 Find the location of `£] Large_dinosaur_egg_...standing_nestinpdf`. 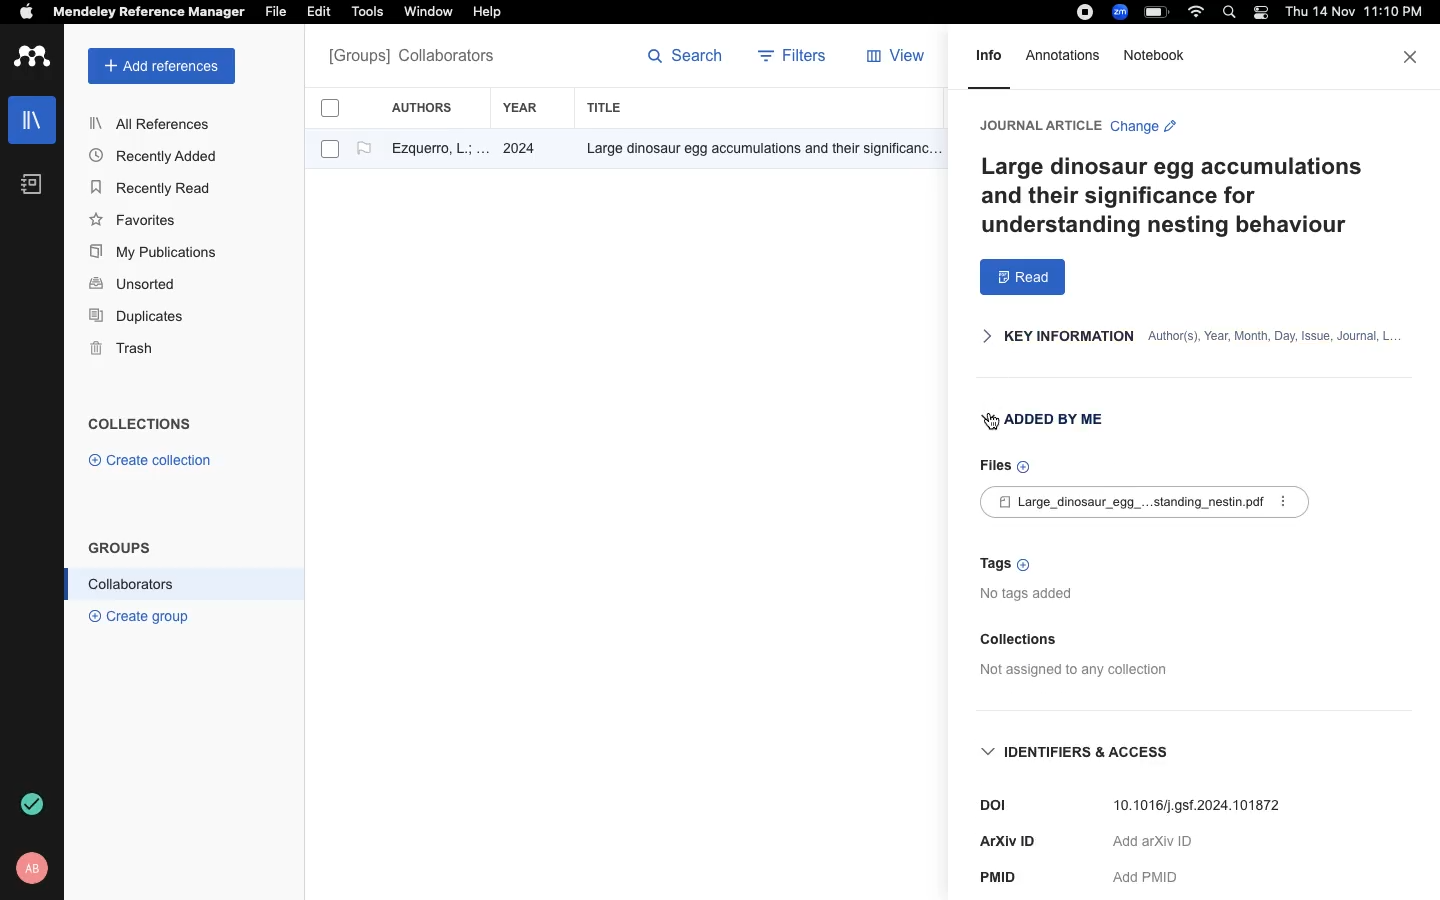

£] Large_dinosaur_egg_...standing_nestinpdf is located at coordinates (1142, 503).